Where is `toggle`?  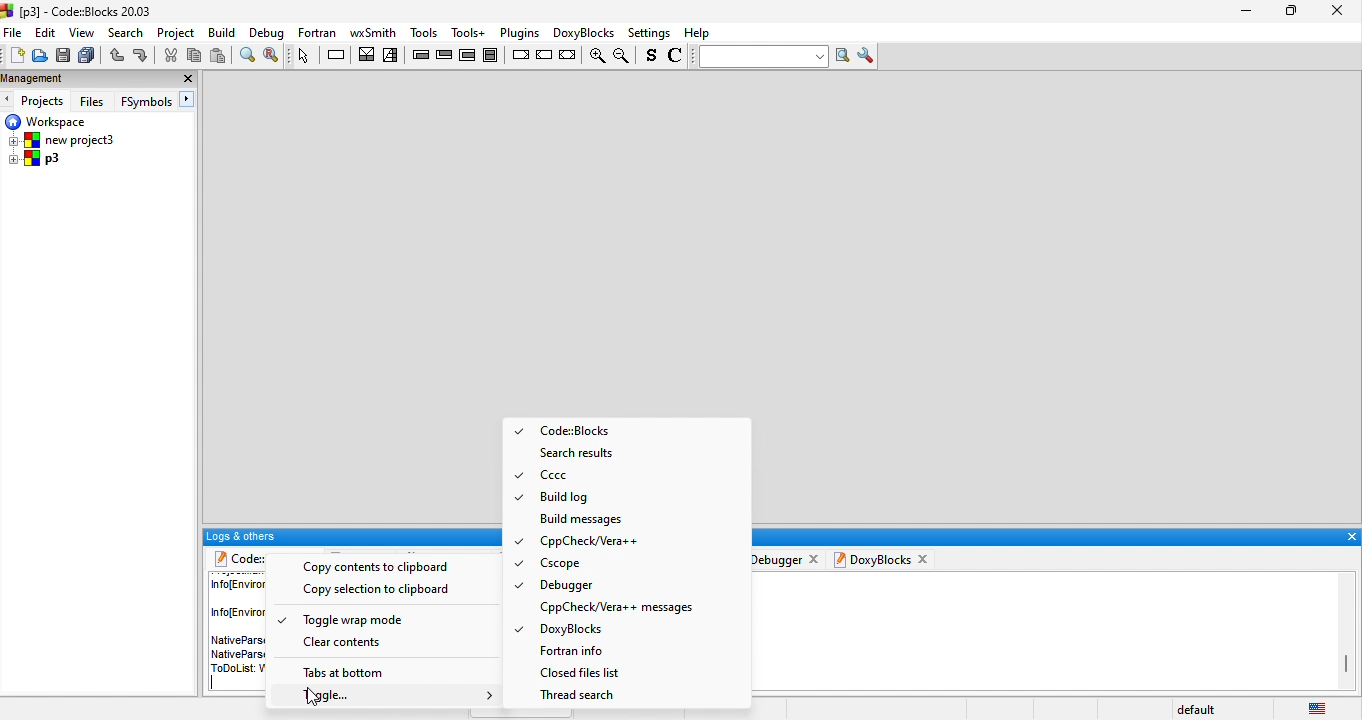 toggle is located at coordinates (397, 698).